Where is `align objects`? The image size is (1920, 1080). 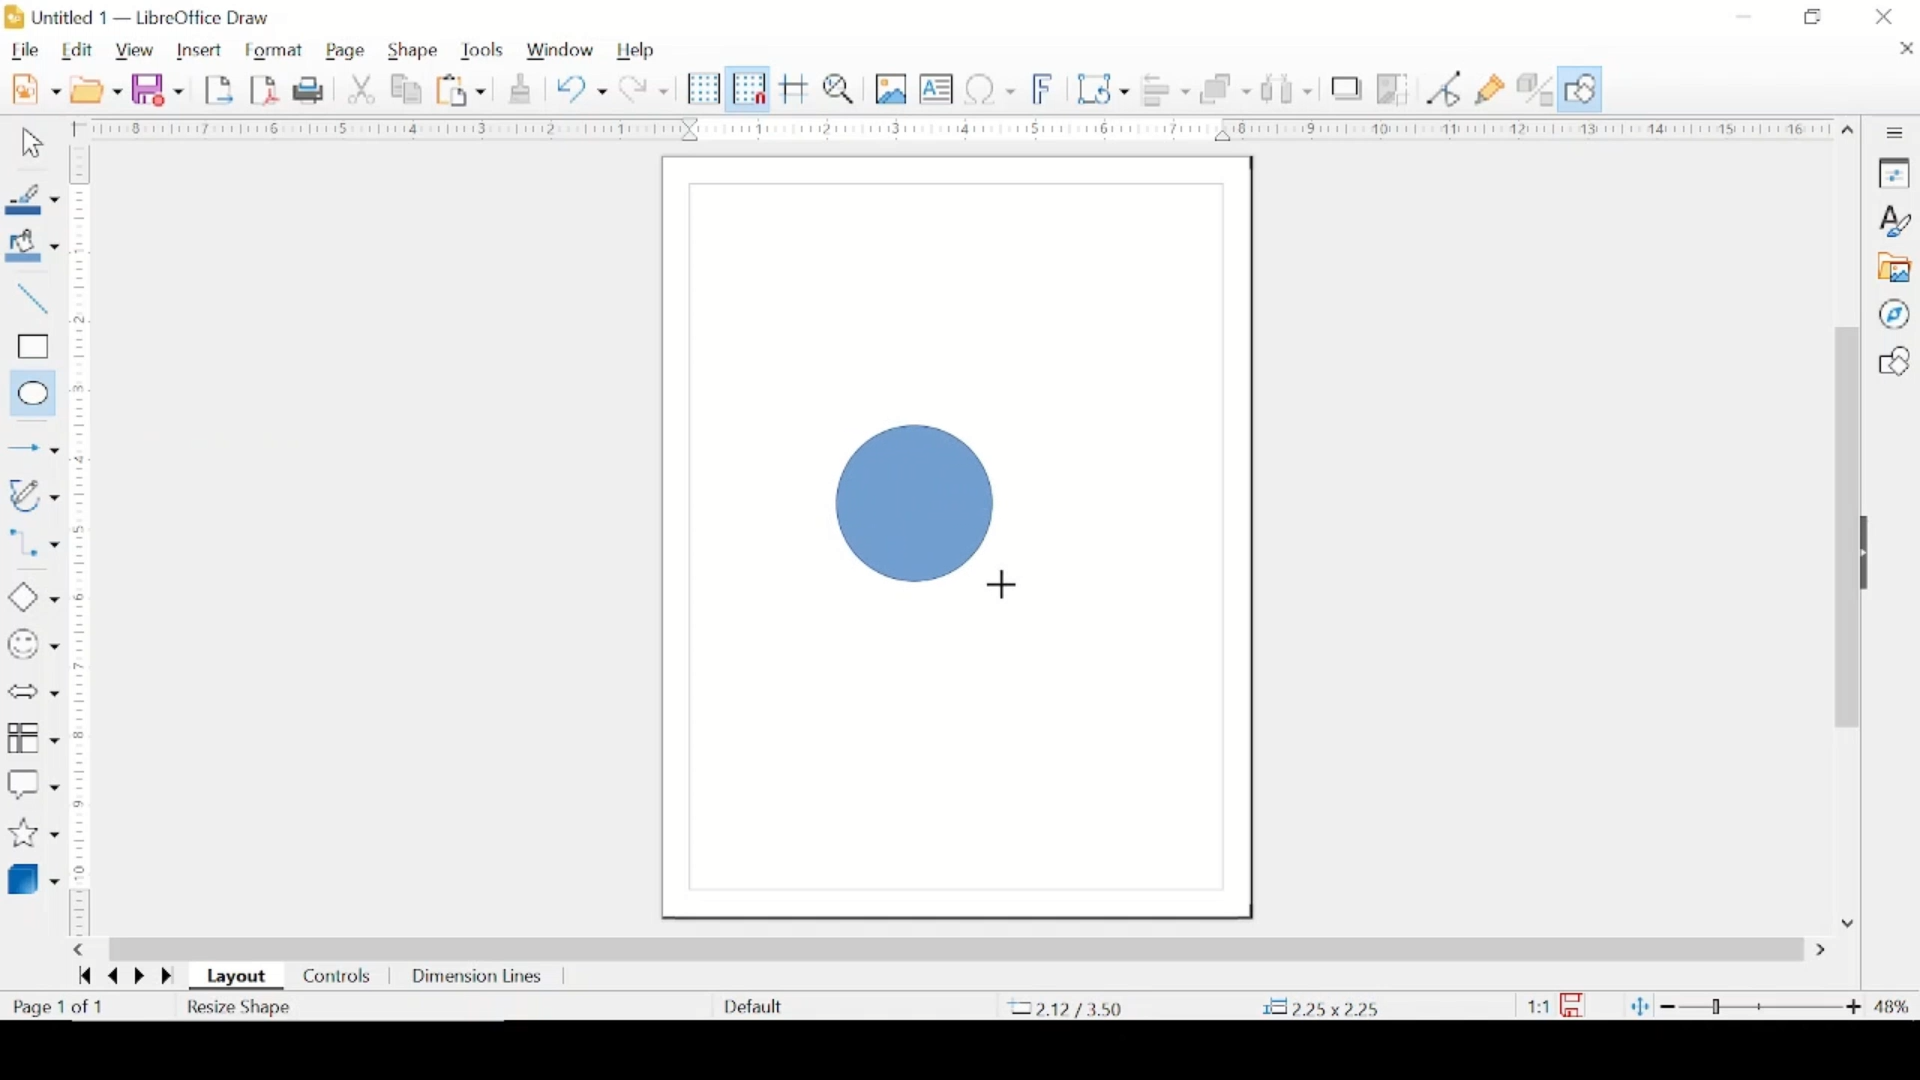
align objects is located at coordinates (1167, 91).